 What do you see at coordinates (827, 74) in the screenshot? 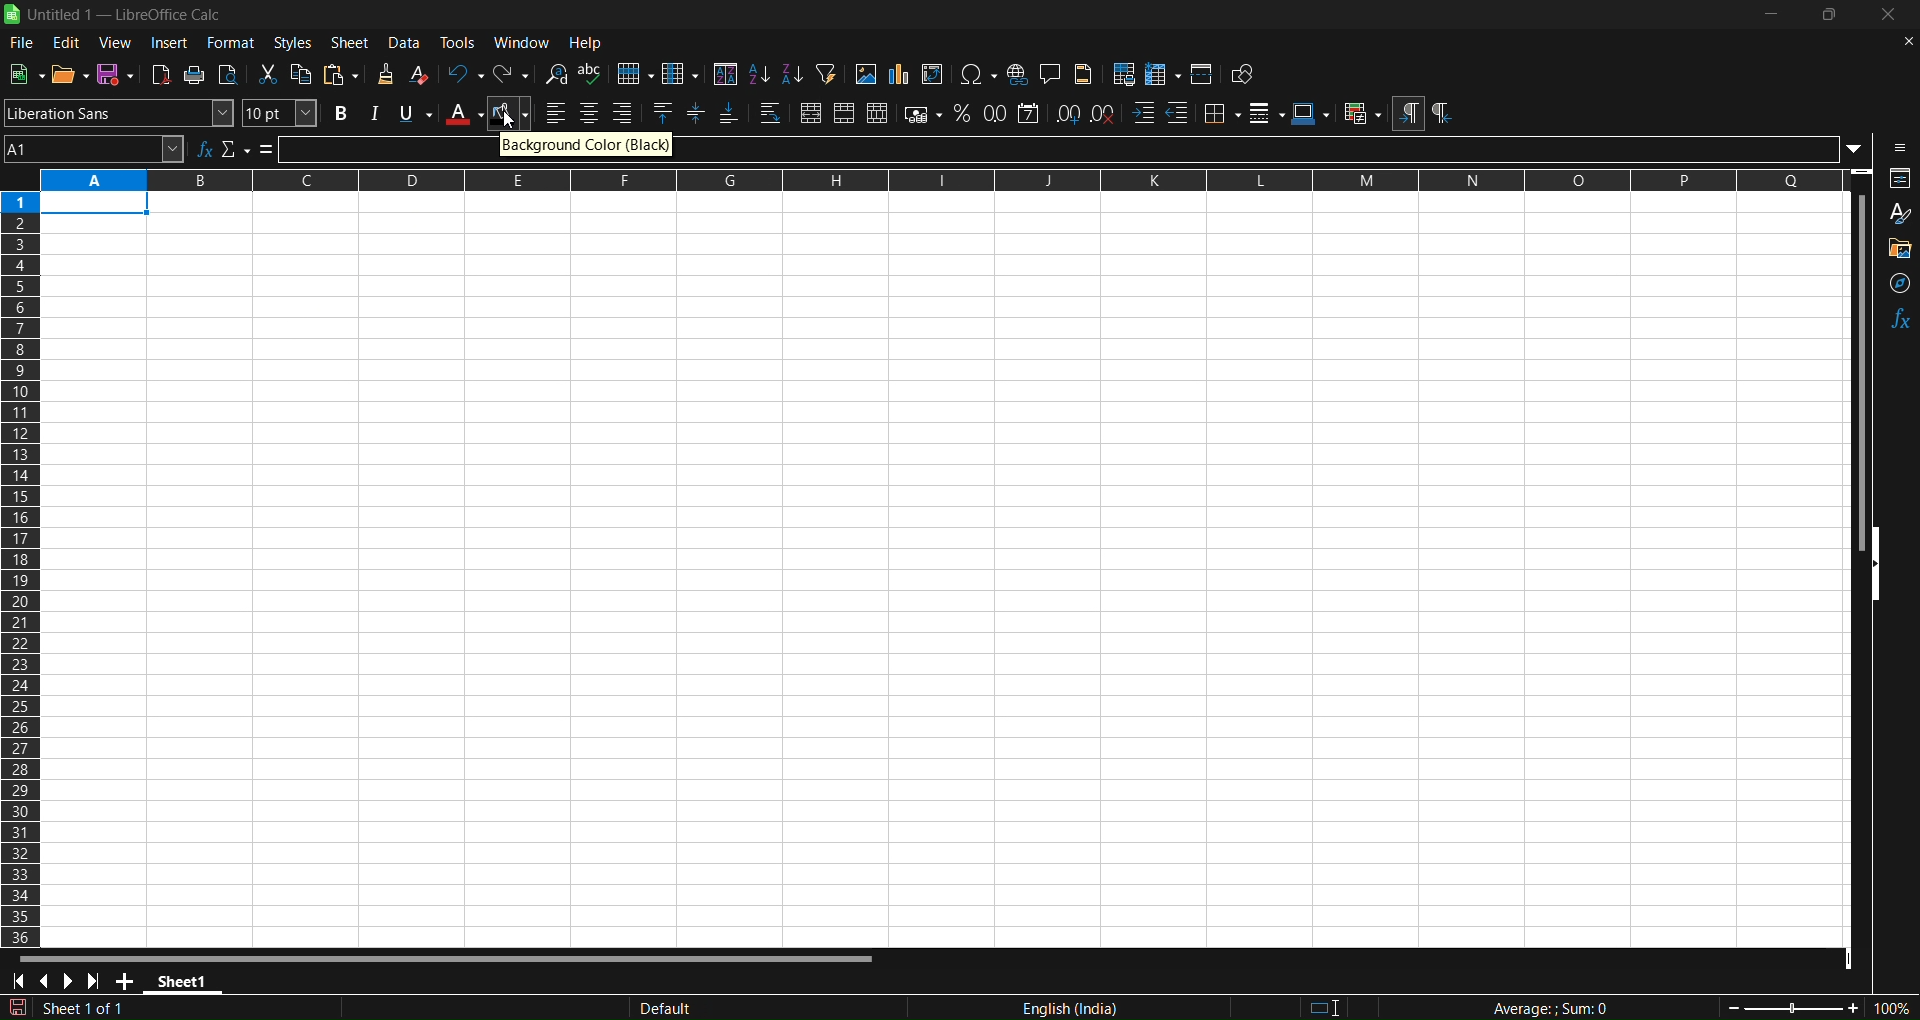
I see `auto filter` at bounding box center [827, 74].